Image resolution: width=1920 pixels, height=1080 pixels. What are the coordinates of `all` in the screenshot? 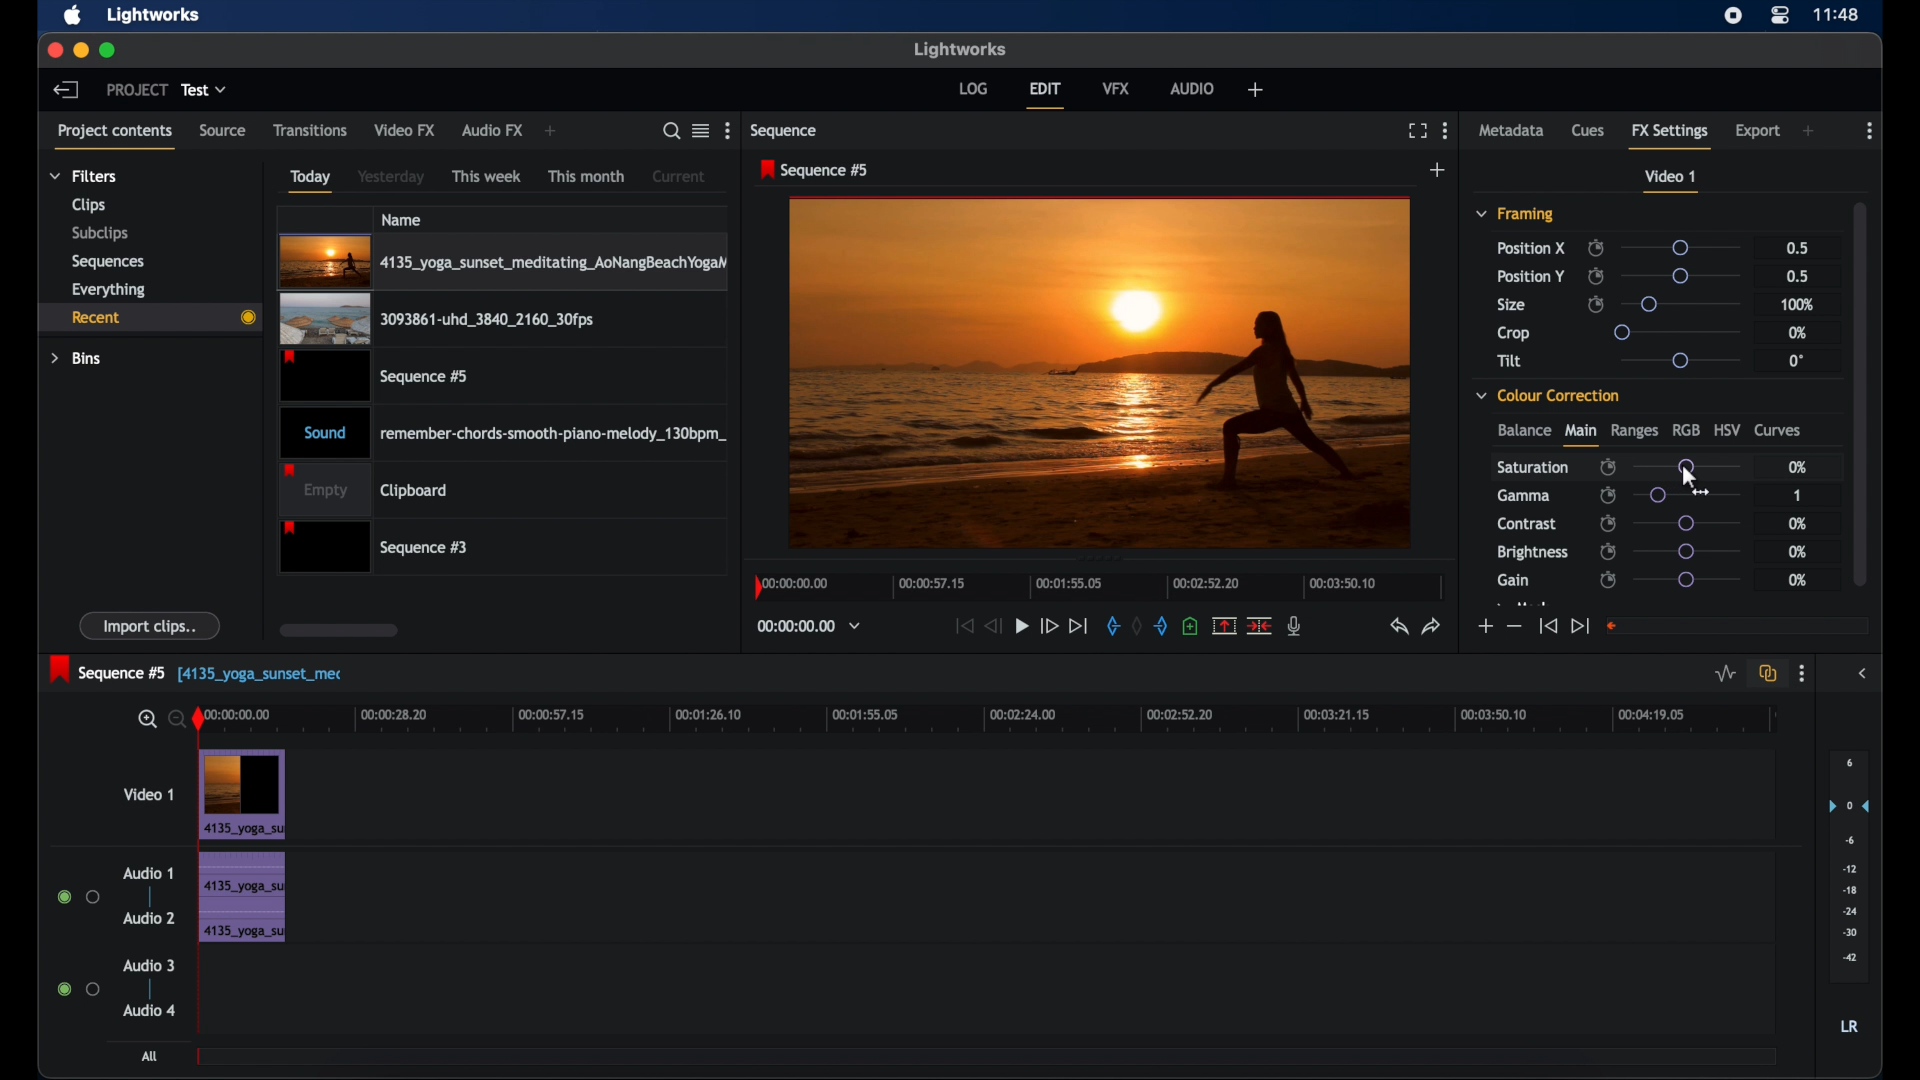 It's located at (150, 1056).